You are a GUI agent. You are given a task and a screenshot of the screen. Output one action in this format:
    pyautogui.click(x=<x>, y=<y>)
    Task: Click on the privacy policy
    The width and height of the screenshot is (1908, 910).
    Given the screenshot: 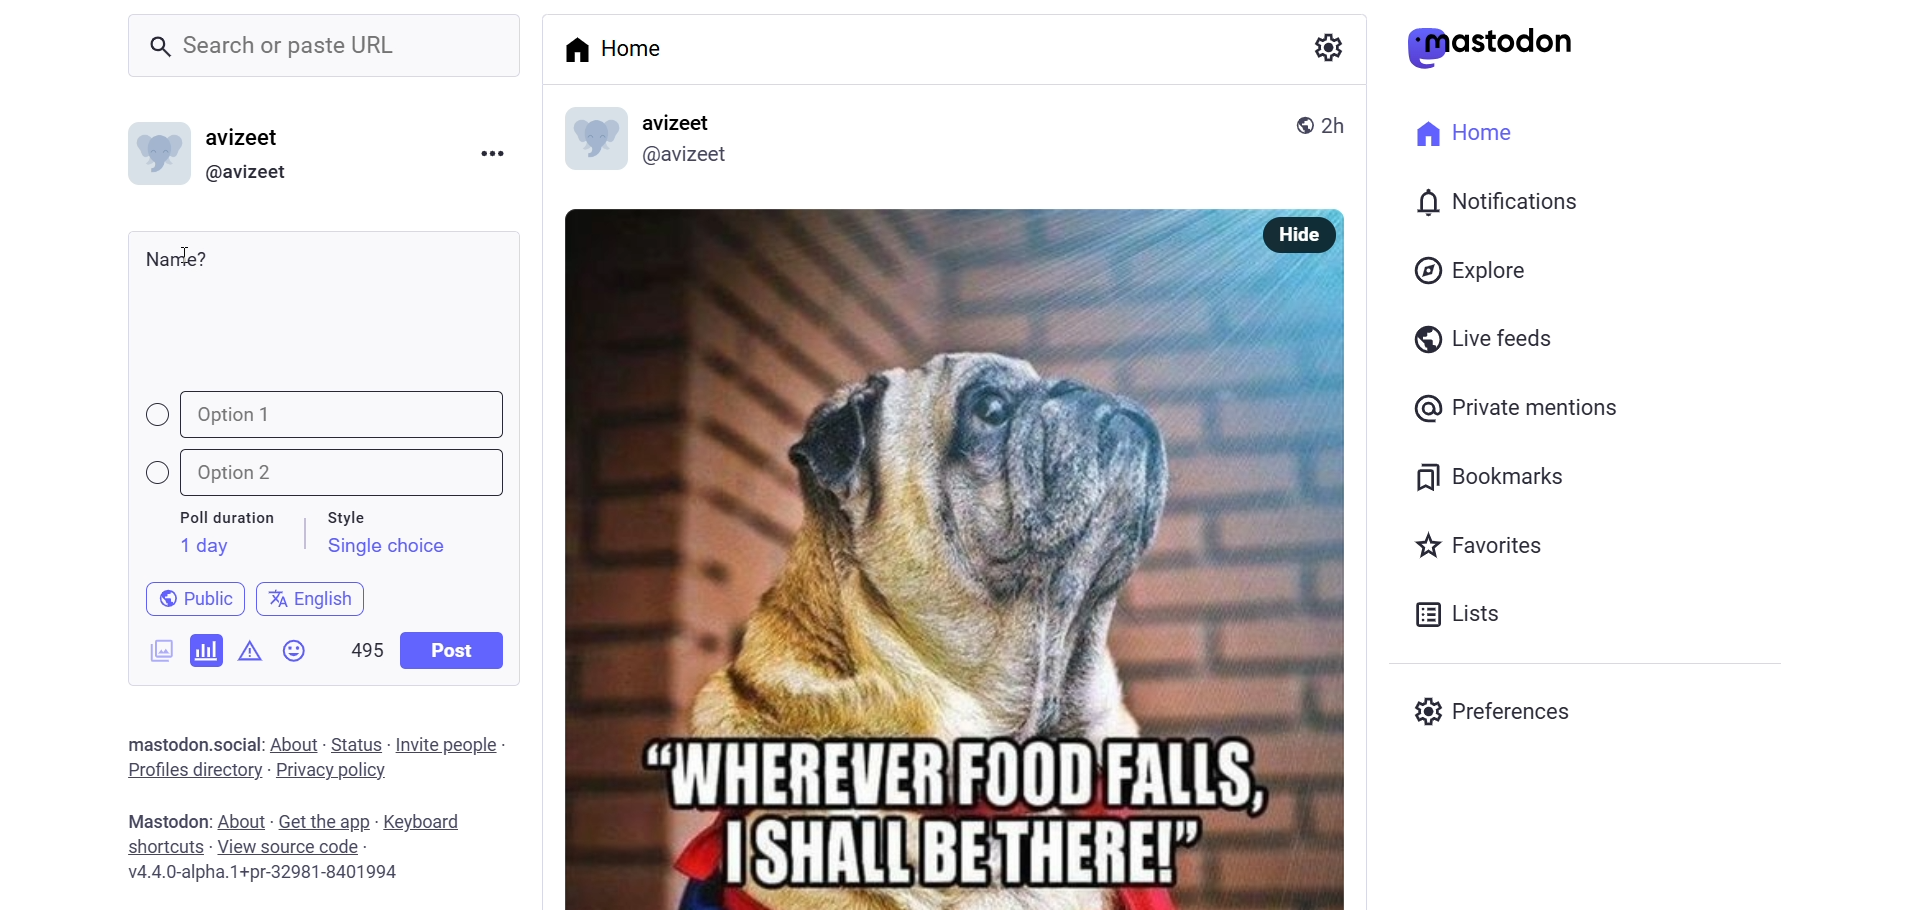 What is the action you would take?
    pyautogui.click(x=331, y=772)
    